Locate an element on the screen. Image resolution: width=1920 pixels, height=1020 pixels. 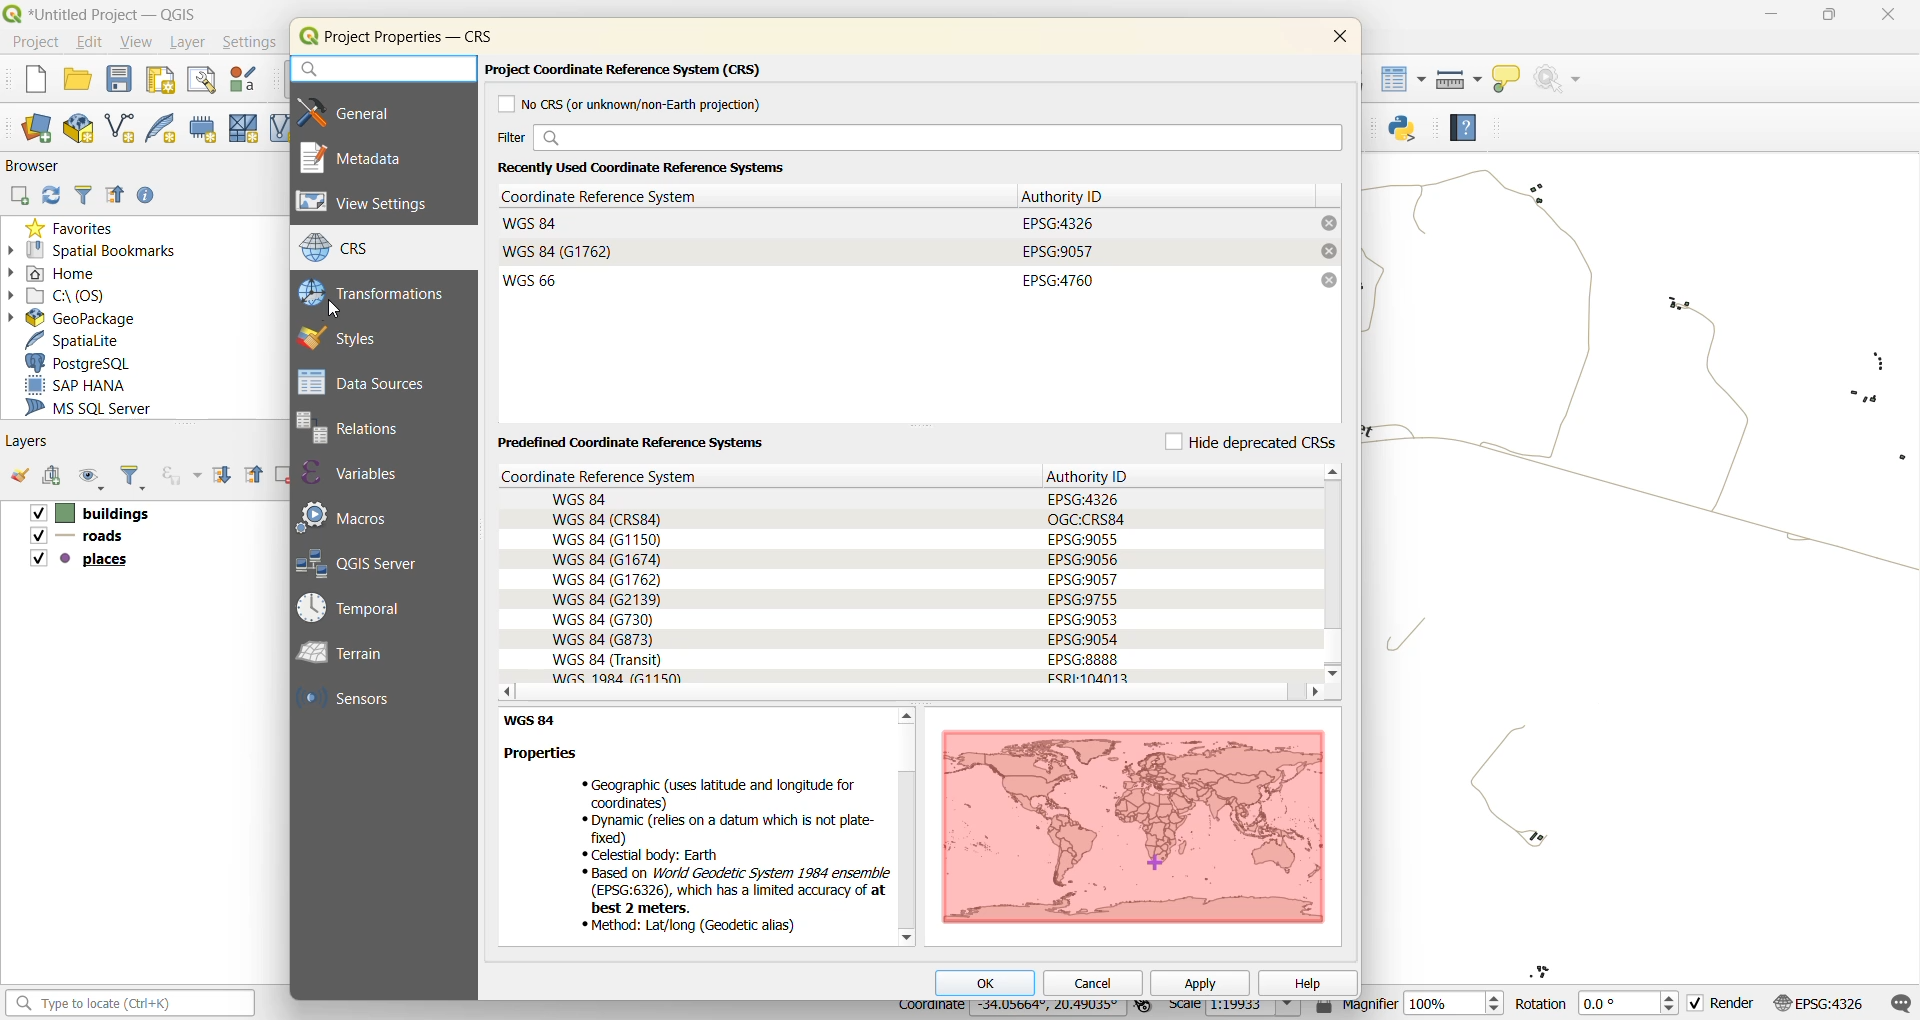
scroll down is located at coordinates (906, 937).